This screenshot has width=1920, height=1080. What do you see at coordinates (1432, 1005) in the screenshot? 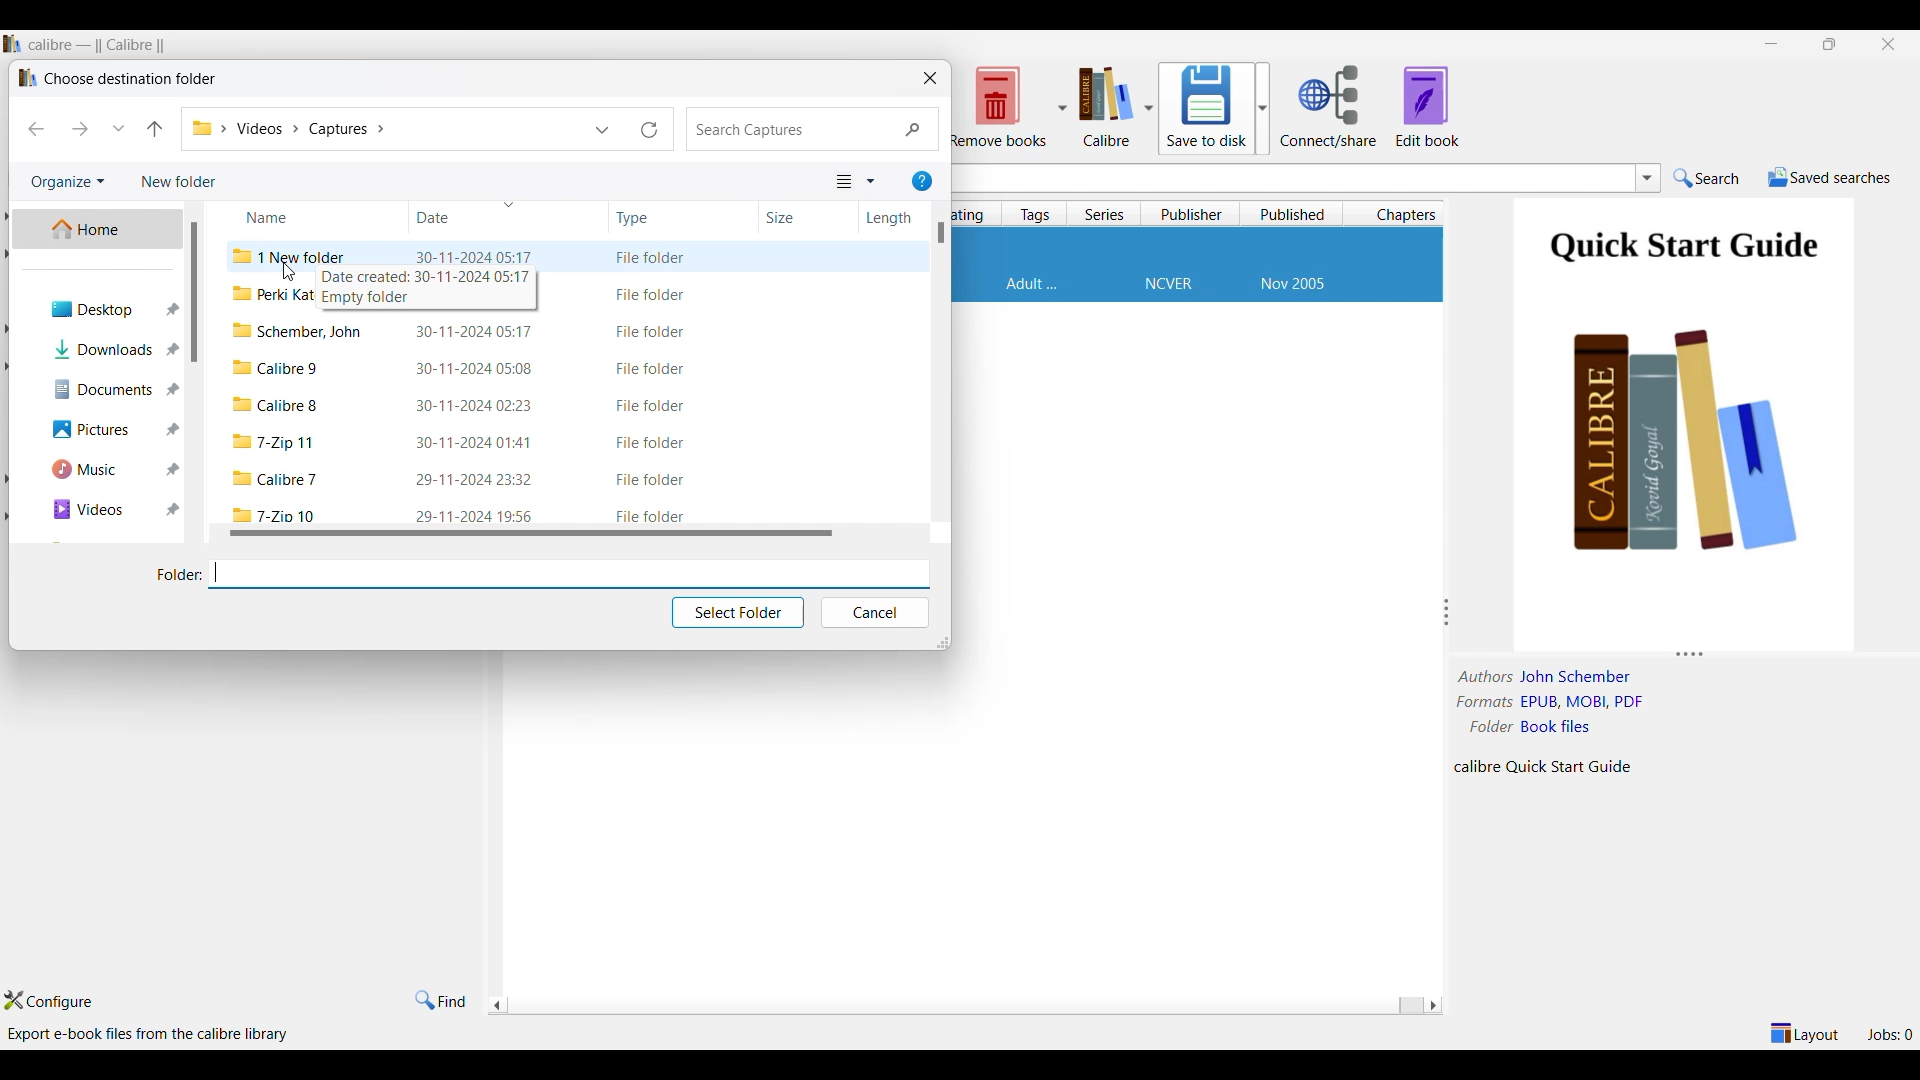
I see `scroll left` at bounding box center [1432, 1005].